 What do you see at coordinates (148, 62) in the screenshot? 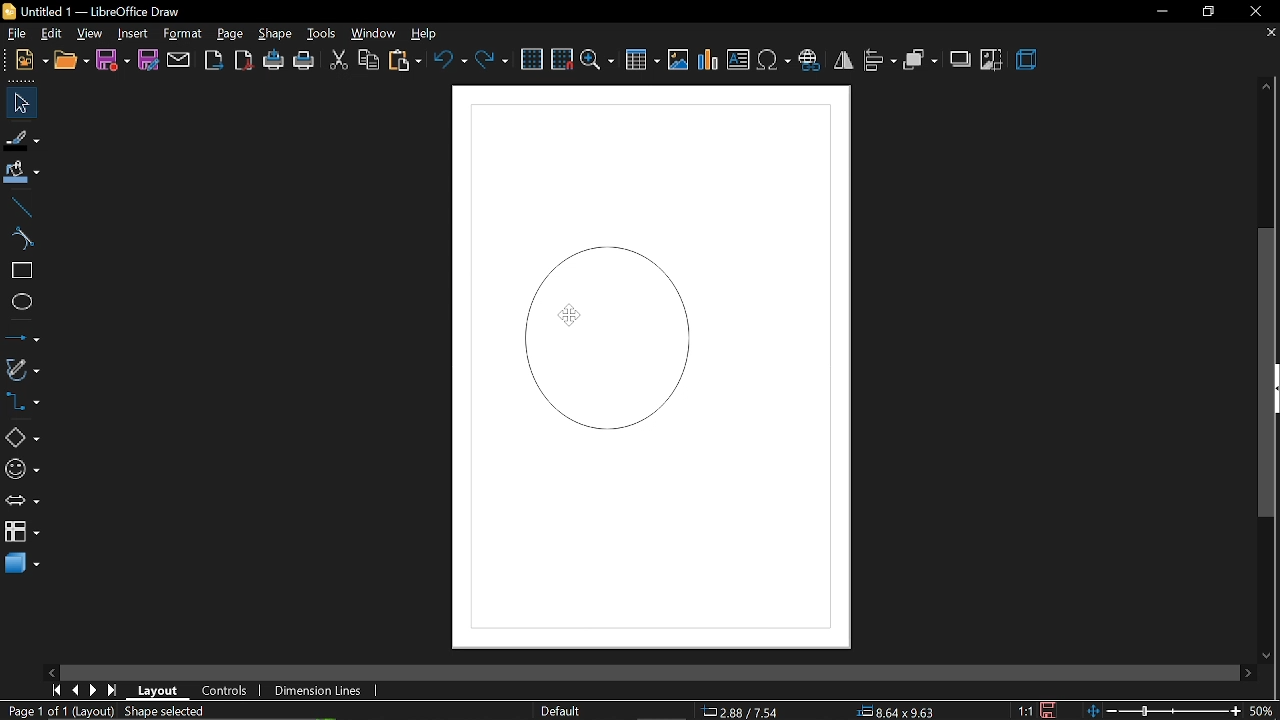
I see `save as` at bounding box center [148, 62].